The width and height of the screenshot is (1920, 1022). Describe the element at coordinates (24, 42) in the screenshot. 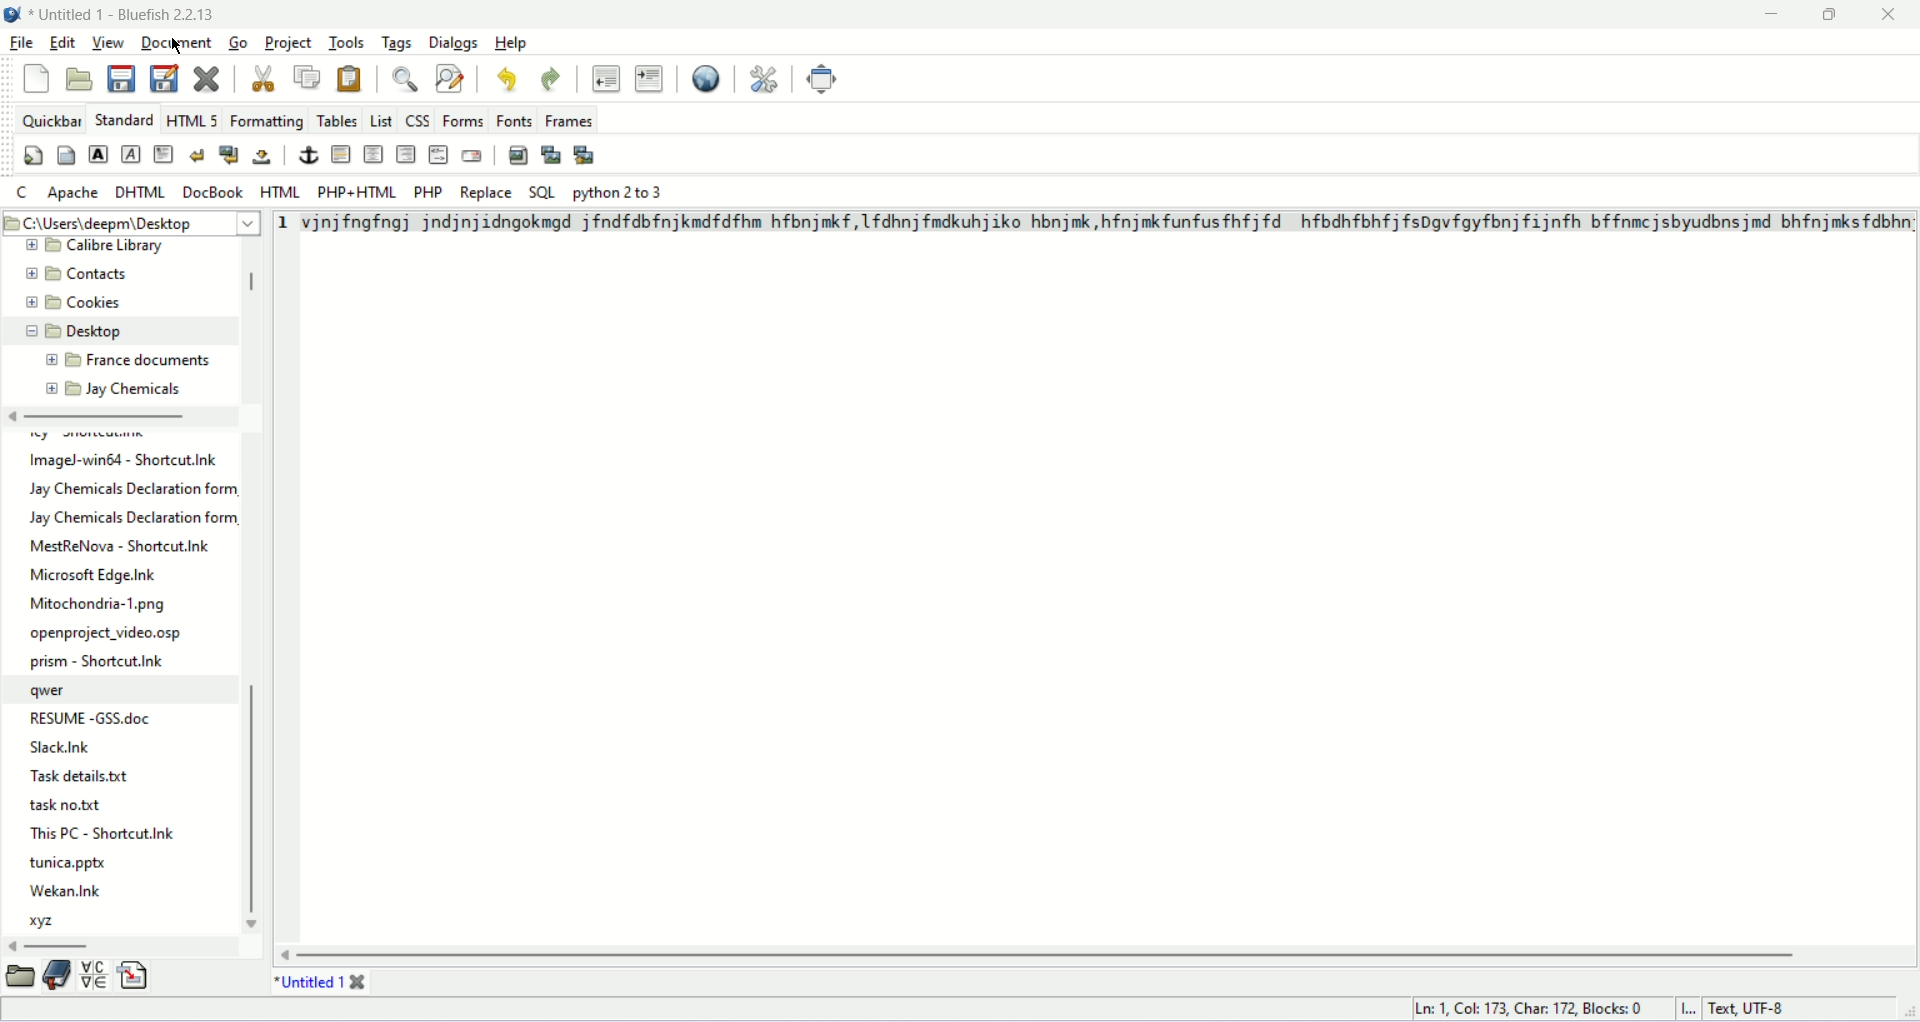

I see `file` at that location.